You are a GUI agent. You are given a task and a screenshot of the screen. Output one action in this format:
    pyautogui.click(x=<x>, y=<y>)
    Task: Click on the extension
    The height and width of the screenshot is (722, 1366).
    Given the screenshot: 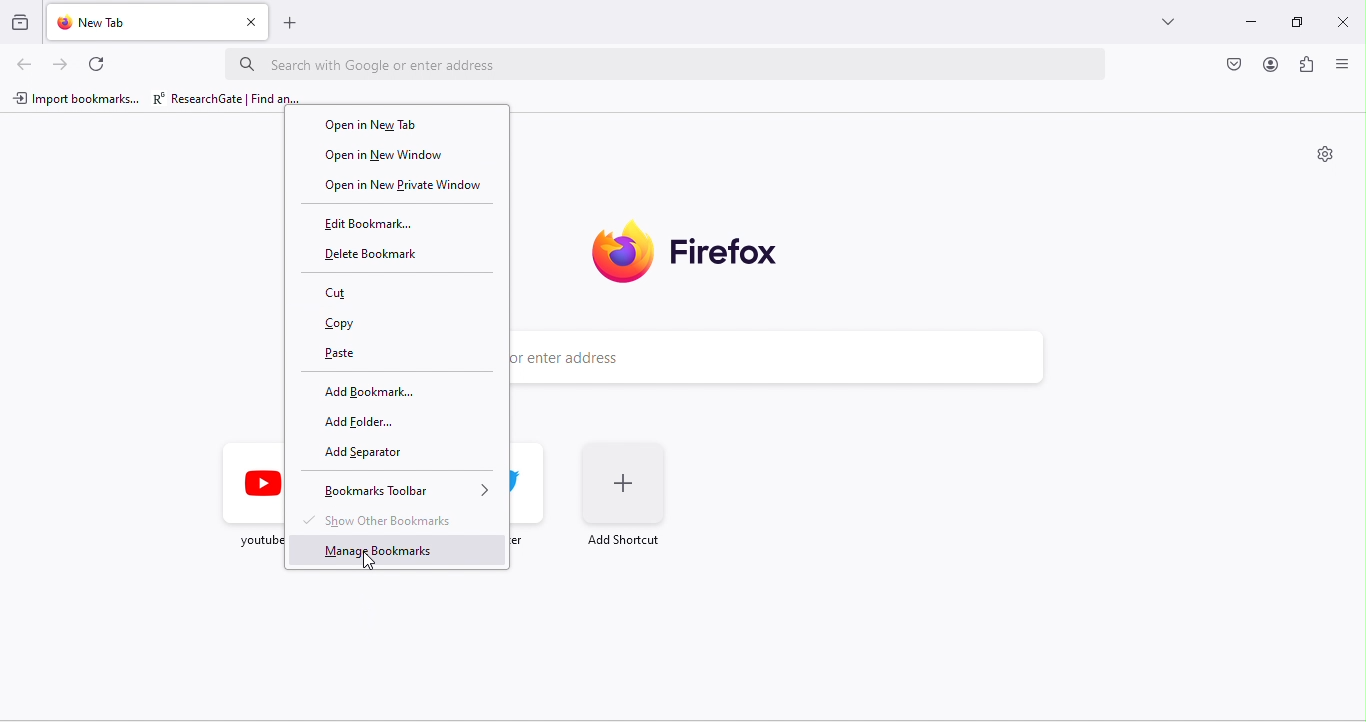 What is the action you would take?
    pyautogui.click(x=1309, y=67)
    